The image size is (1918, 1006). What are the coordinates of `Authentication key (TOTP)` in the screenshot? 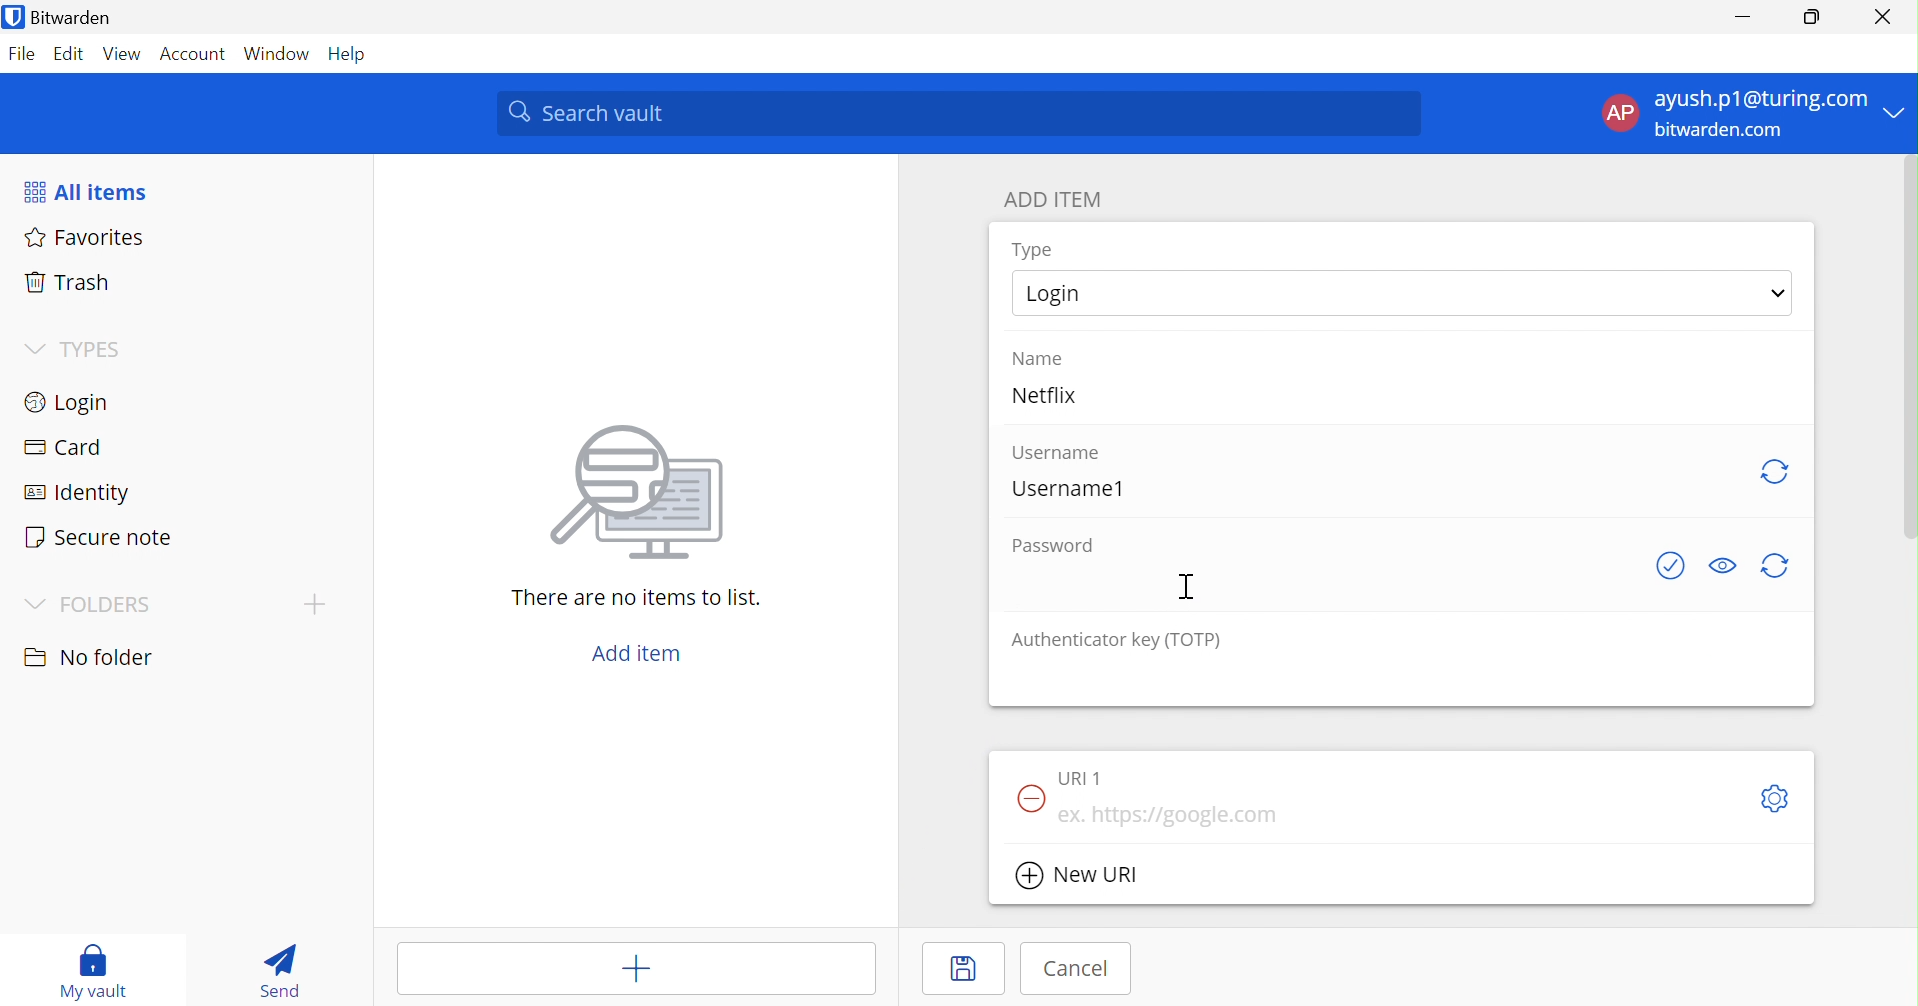 It's located at (1116, 642).